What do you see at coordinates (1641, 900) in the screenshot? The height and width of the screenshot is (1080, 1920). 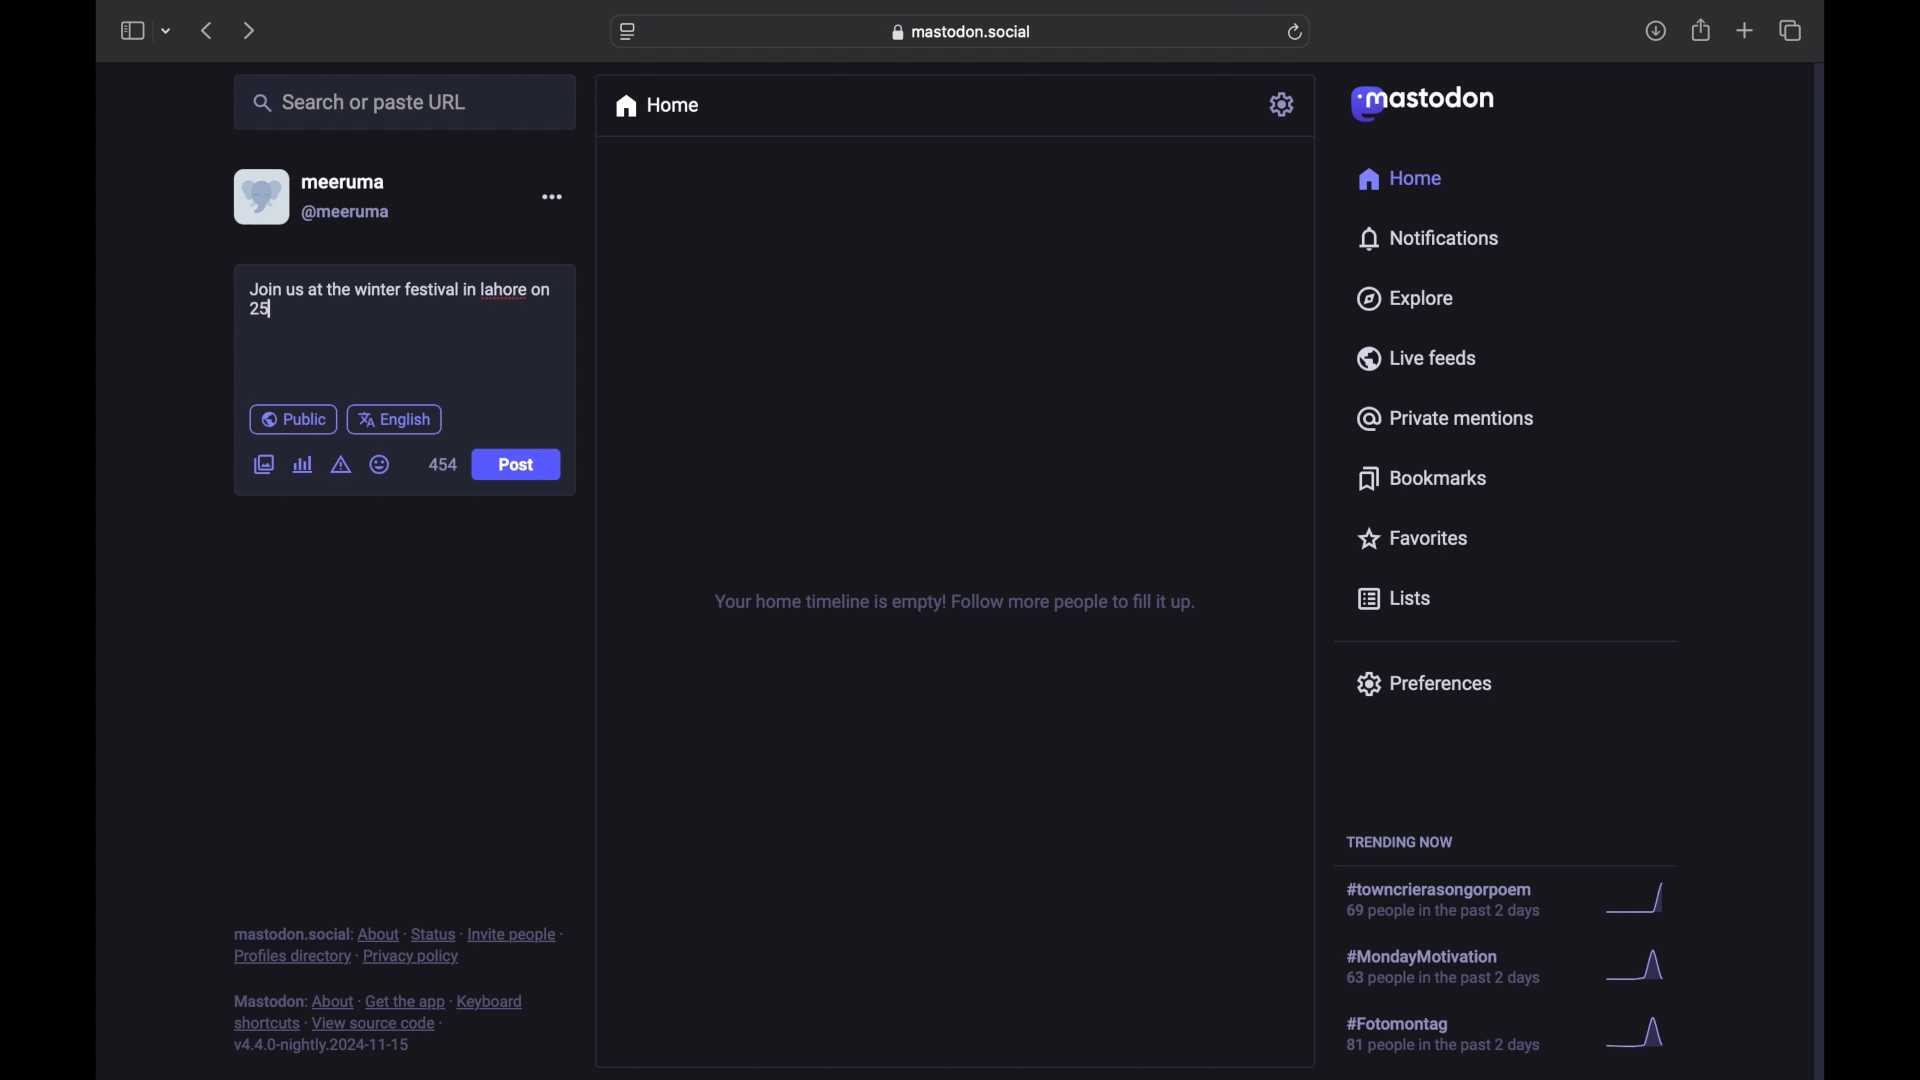 I see `graph` at bounding box center [1641, 900].